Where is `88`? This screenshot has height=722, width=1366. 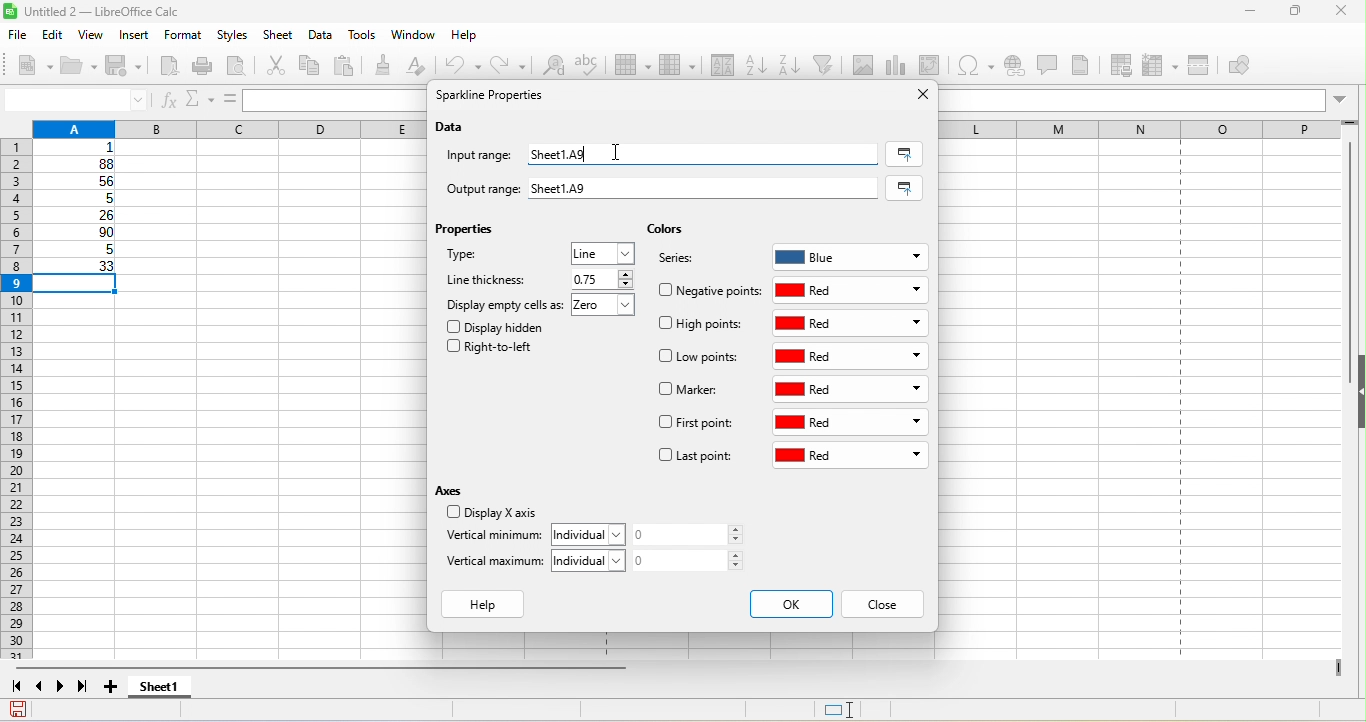 88 is located at coordinates (77, 164).